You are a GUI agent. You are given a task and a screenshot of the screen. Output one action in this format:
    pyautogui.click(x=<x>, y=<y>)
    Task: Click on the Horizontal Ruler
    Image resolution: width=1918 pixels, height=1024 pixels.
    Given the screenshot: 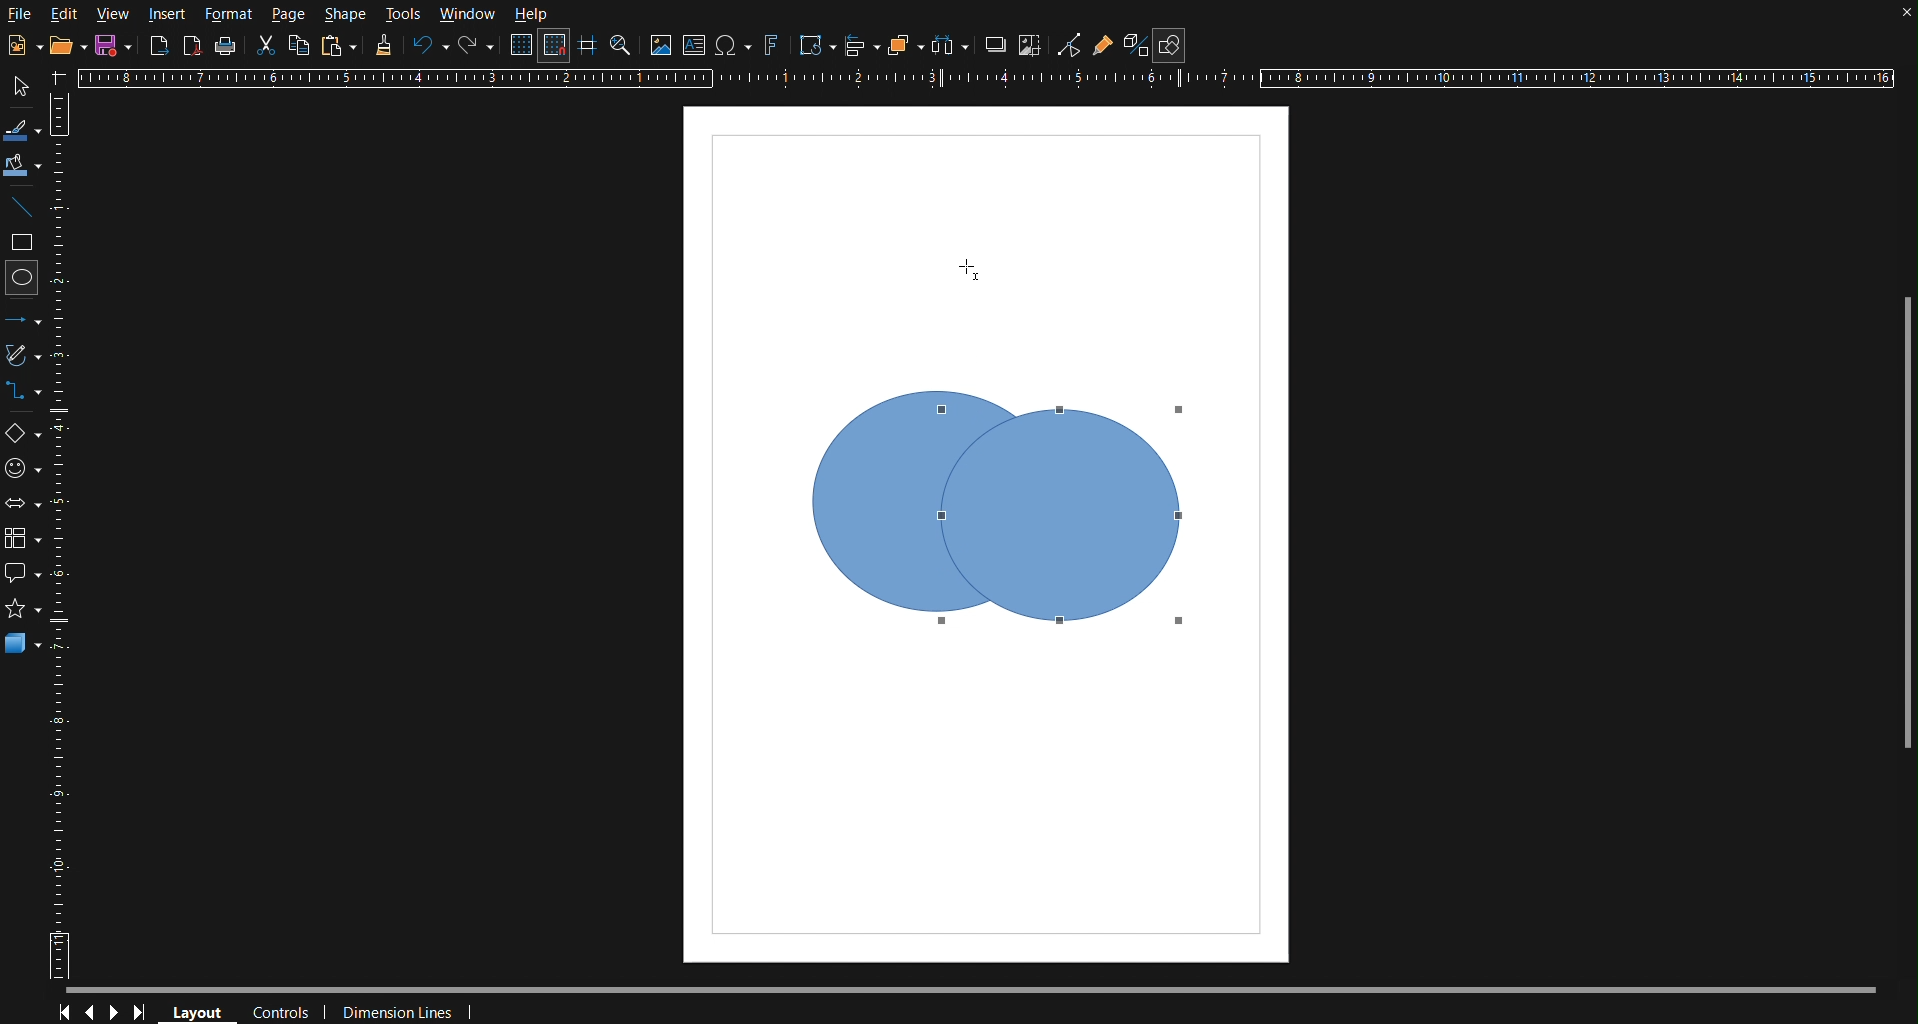 What is the action you would take?
    pyautogui.click(x=995, y=79)
    